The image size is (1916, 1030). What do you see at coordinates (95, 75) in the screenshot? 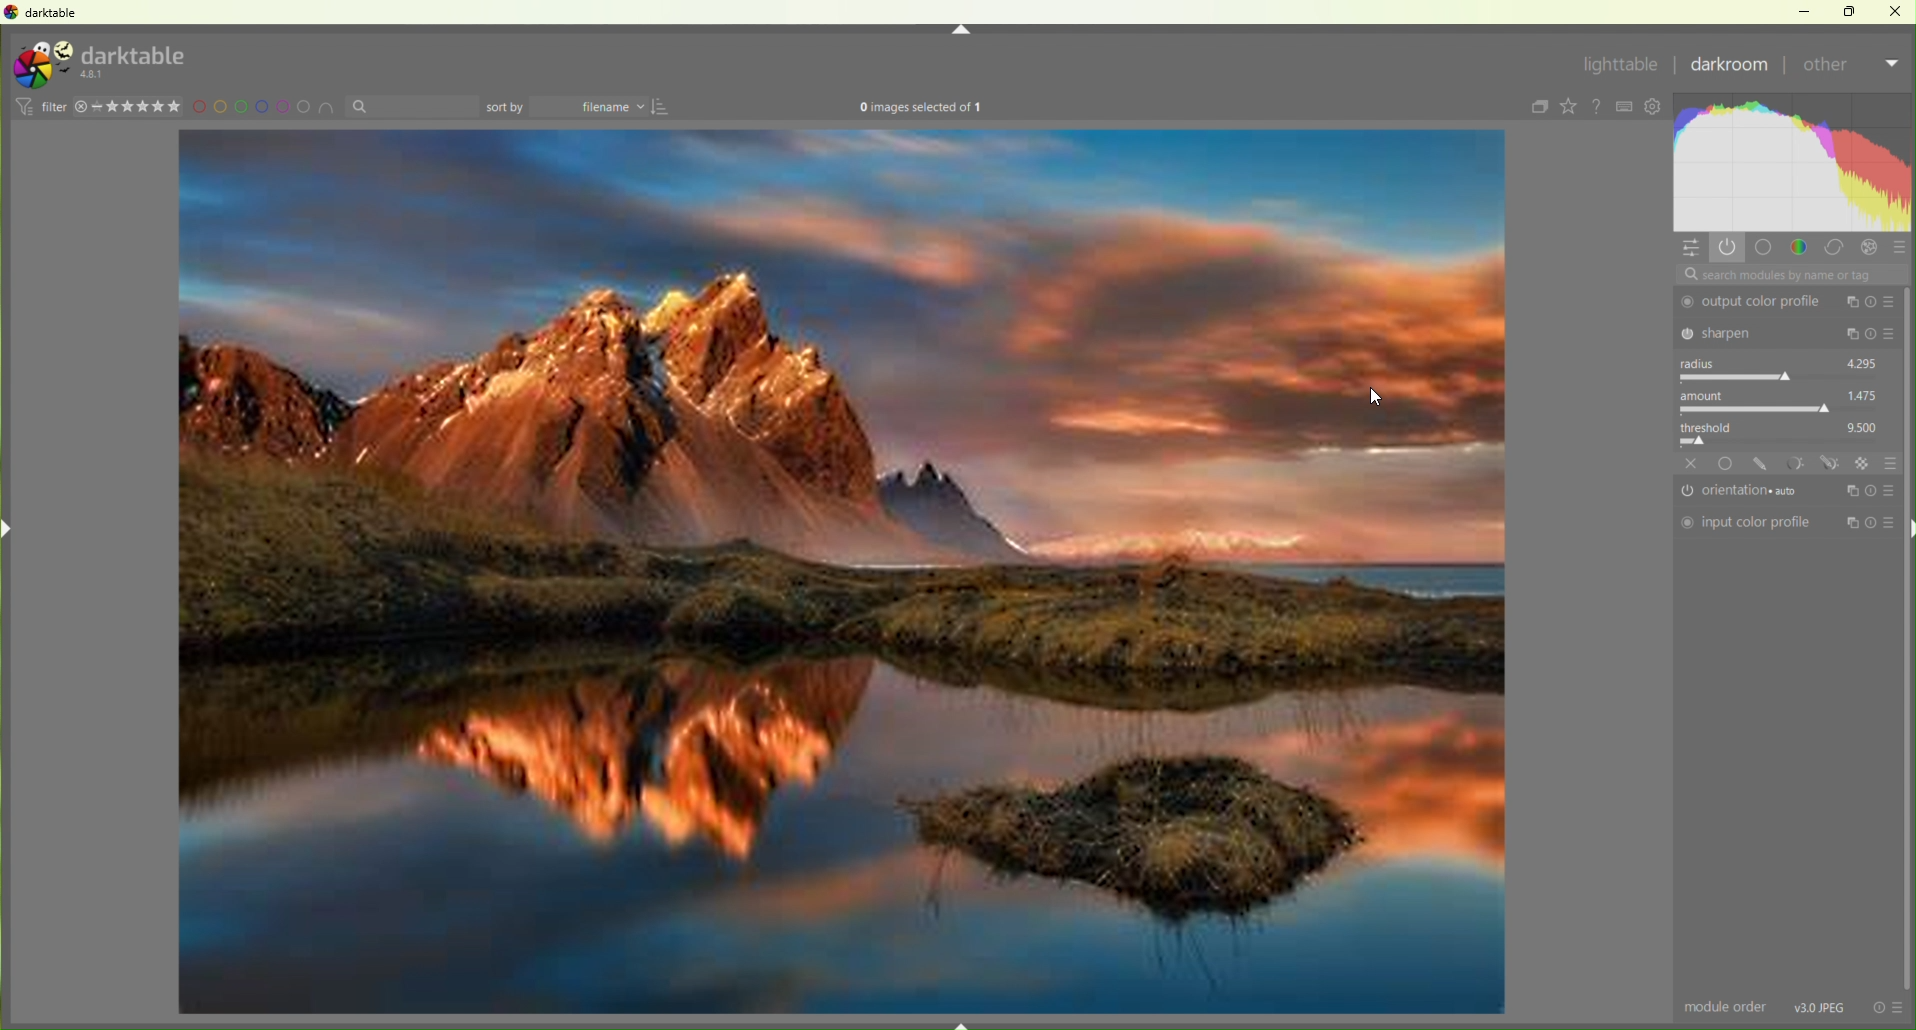
I see `version` at bounding box center [95, 75].